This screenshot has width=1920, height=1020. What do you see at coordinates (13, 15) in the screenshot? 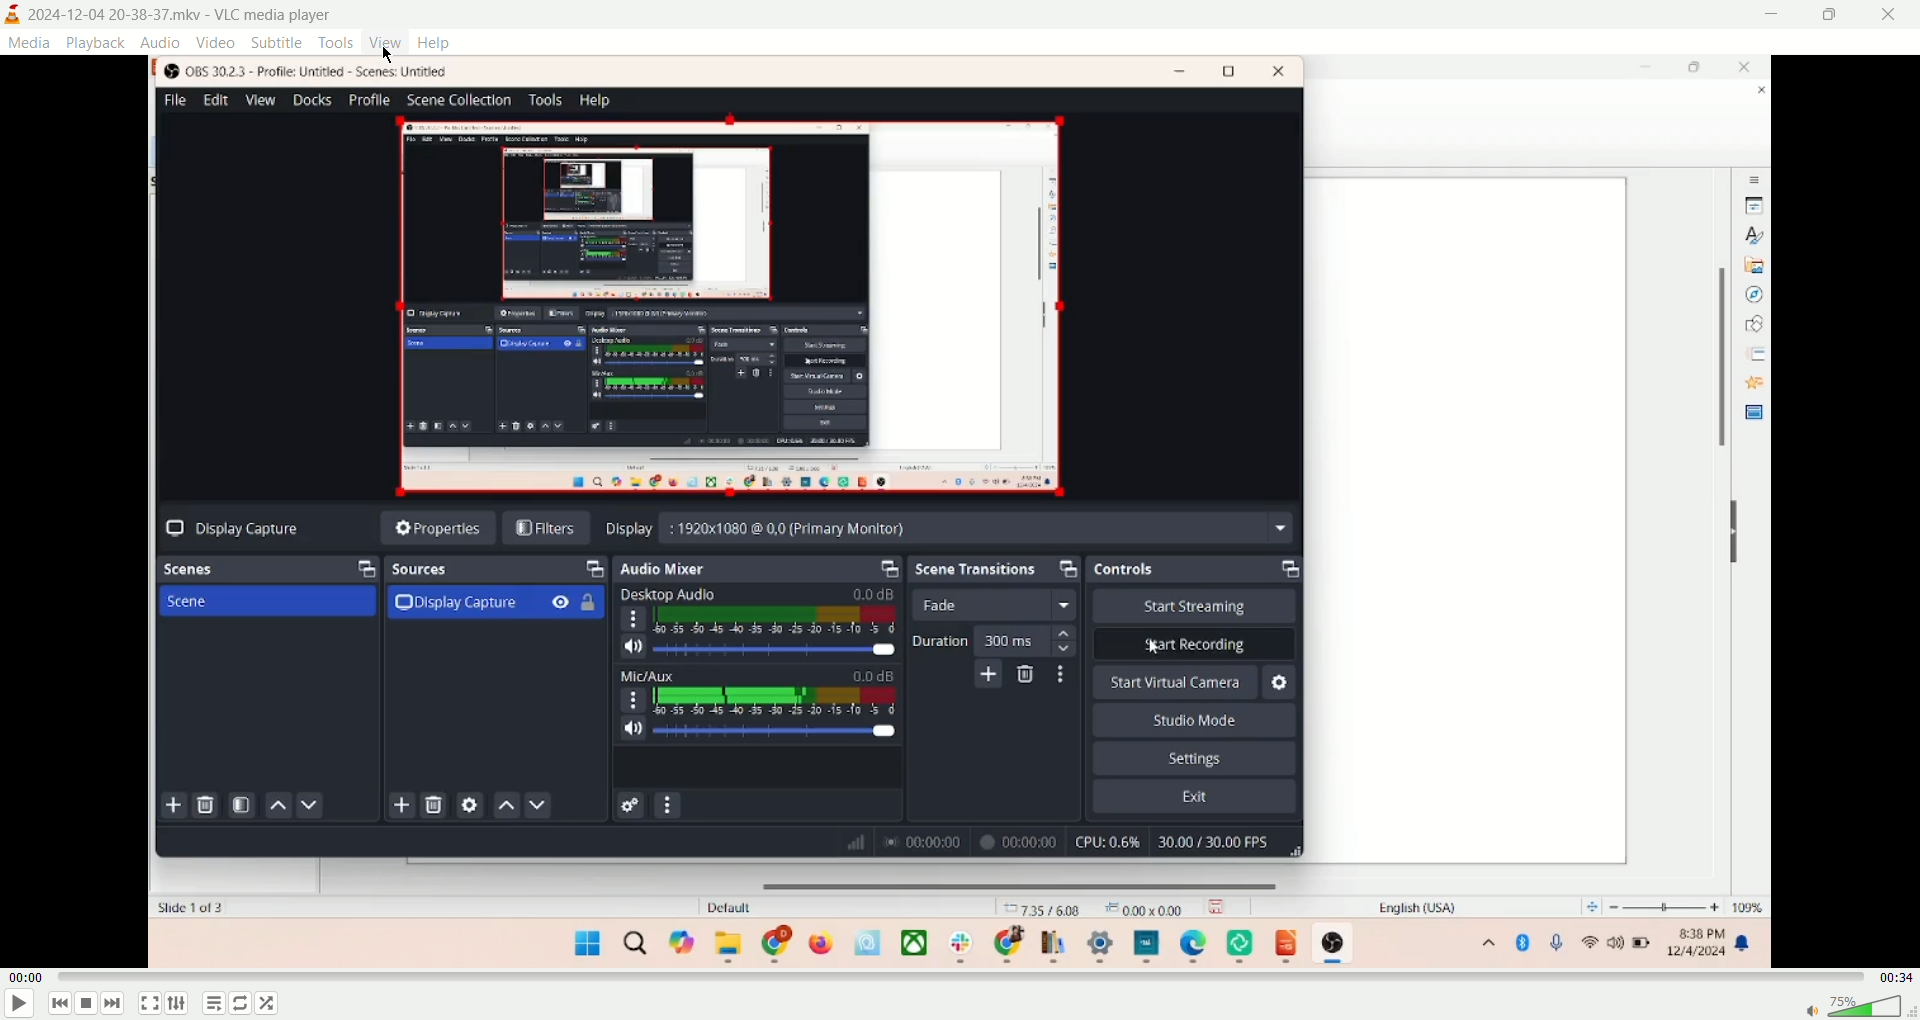
I see `logo` at bounding box center [13, 15].